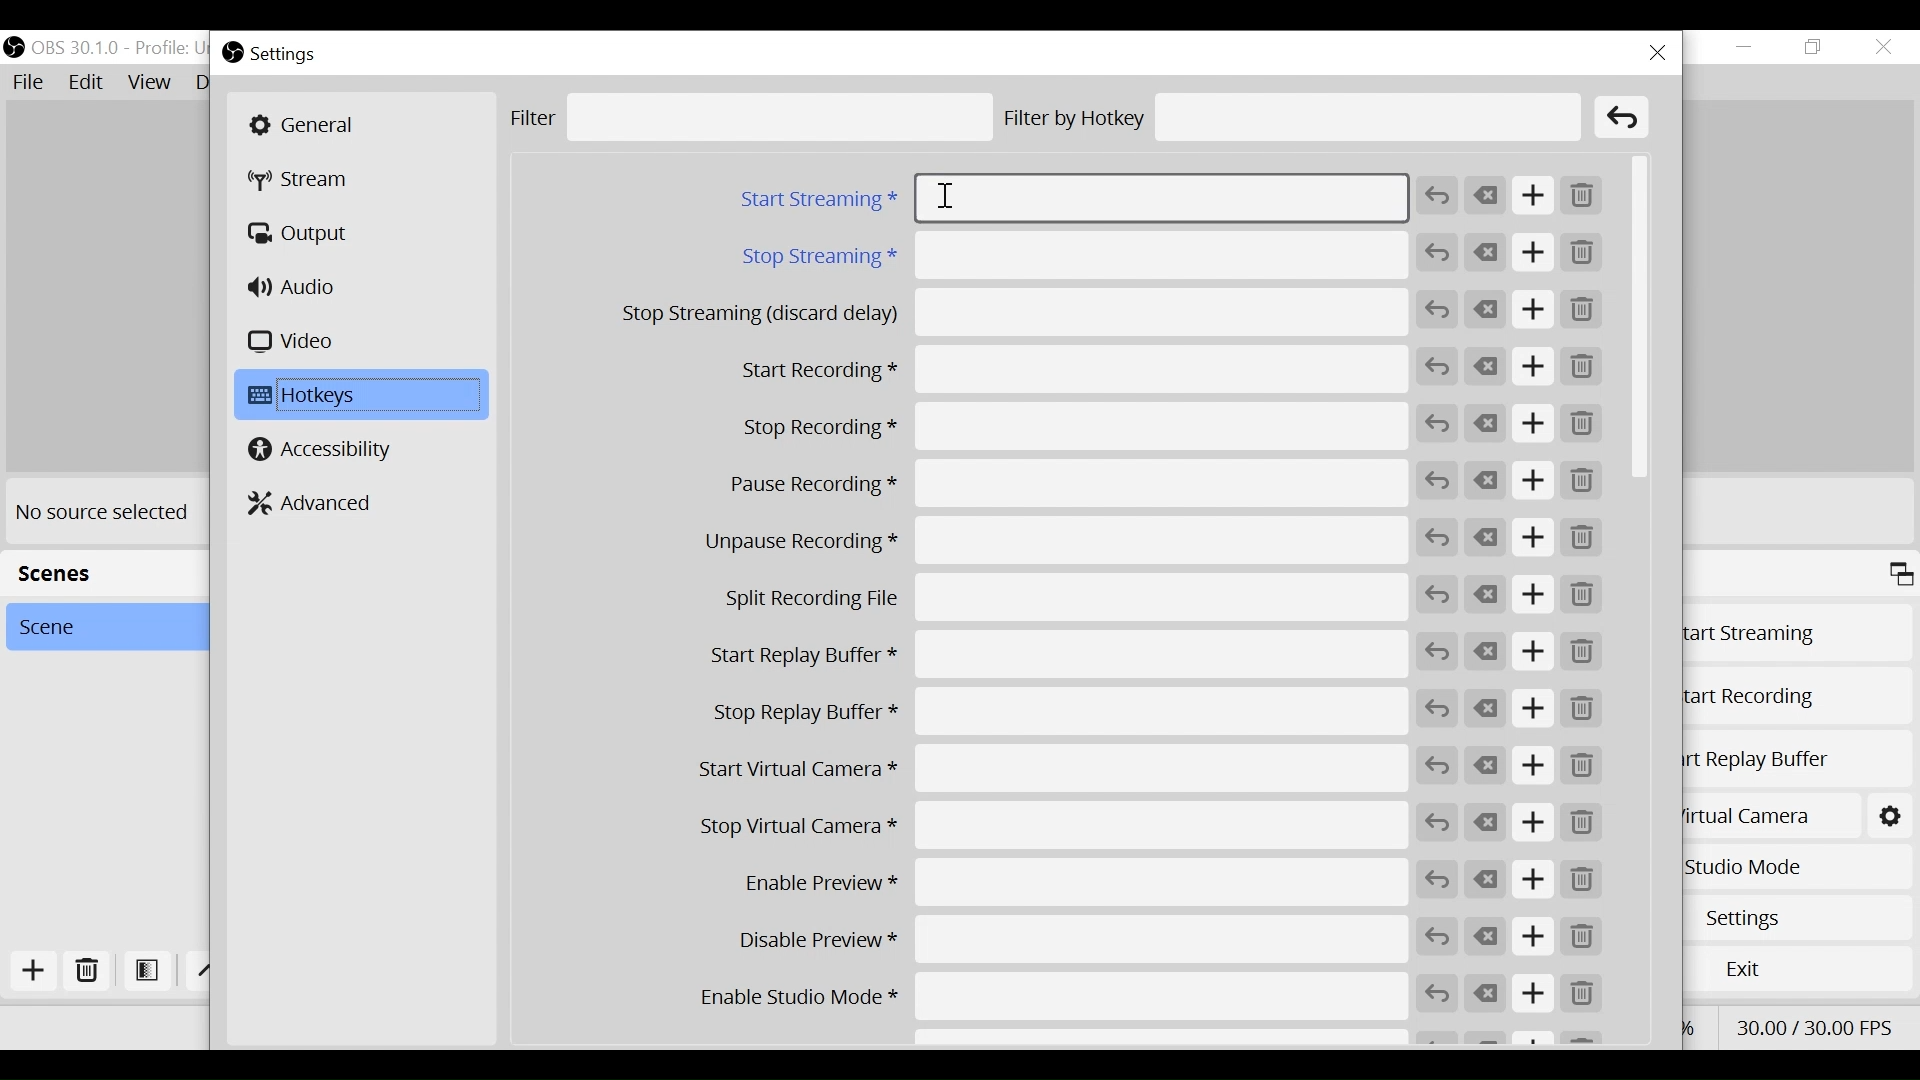 This screenshot has width=1920, height=1080. Describe the element at coordinates (1533, 537) in the screenshot. I see `Add` at that location.